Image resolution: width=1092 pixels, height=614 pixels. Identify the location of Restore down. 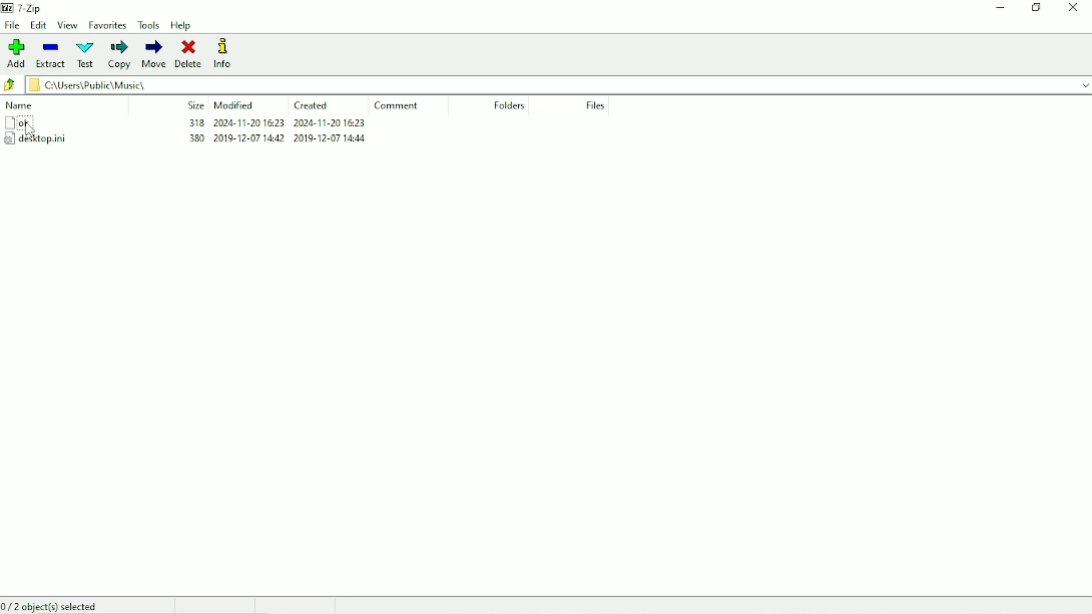
(1037, 9).